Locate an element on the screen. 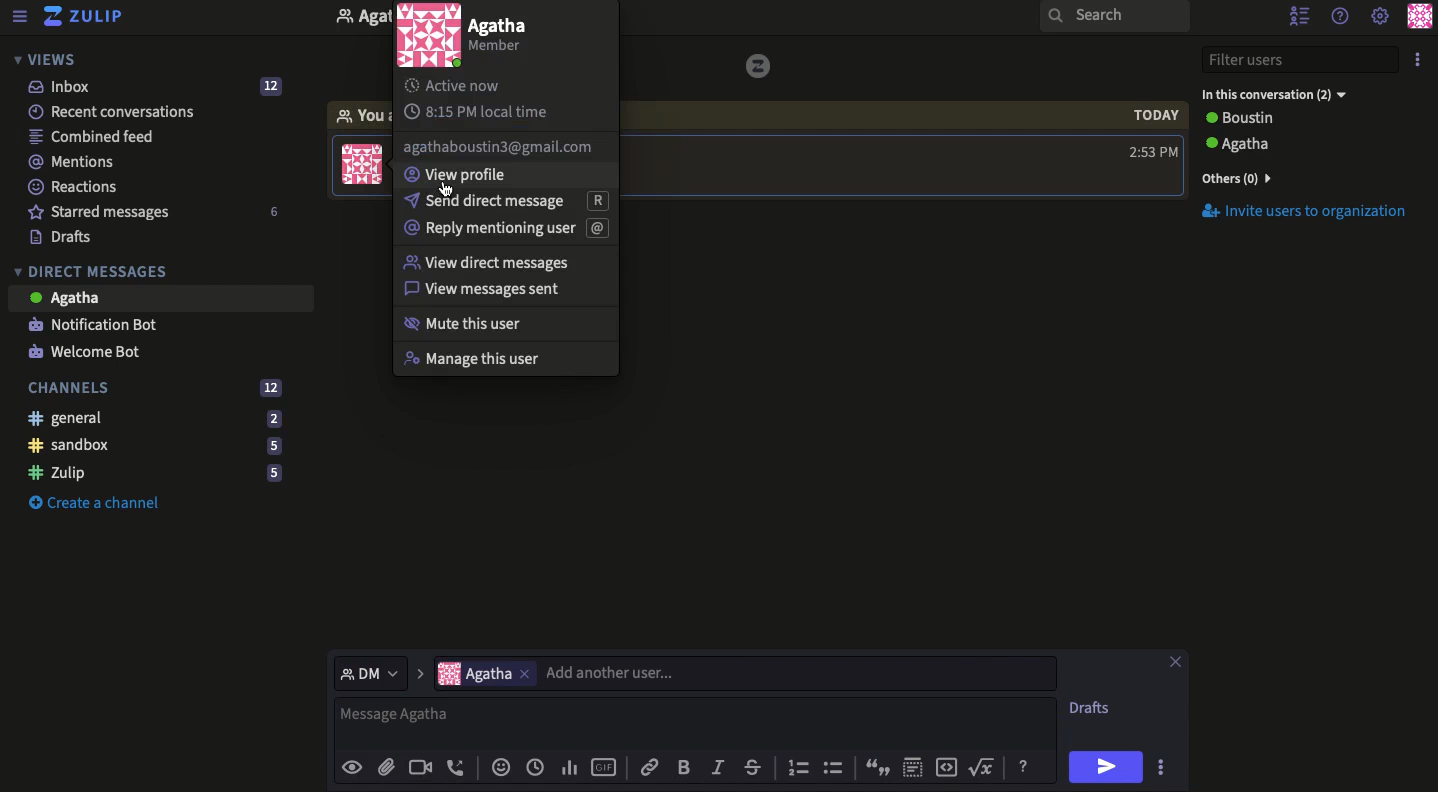 The image size is (1438, 792). View DM is located at coordinates (487, 264).